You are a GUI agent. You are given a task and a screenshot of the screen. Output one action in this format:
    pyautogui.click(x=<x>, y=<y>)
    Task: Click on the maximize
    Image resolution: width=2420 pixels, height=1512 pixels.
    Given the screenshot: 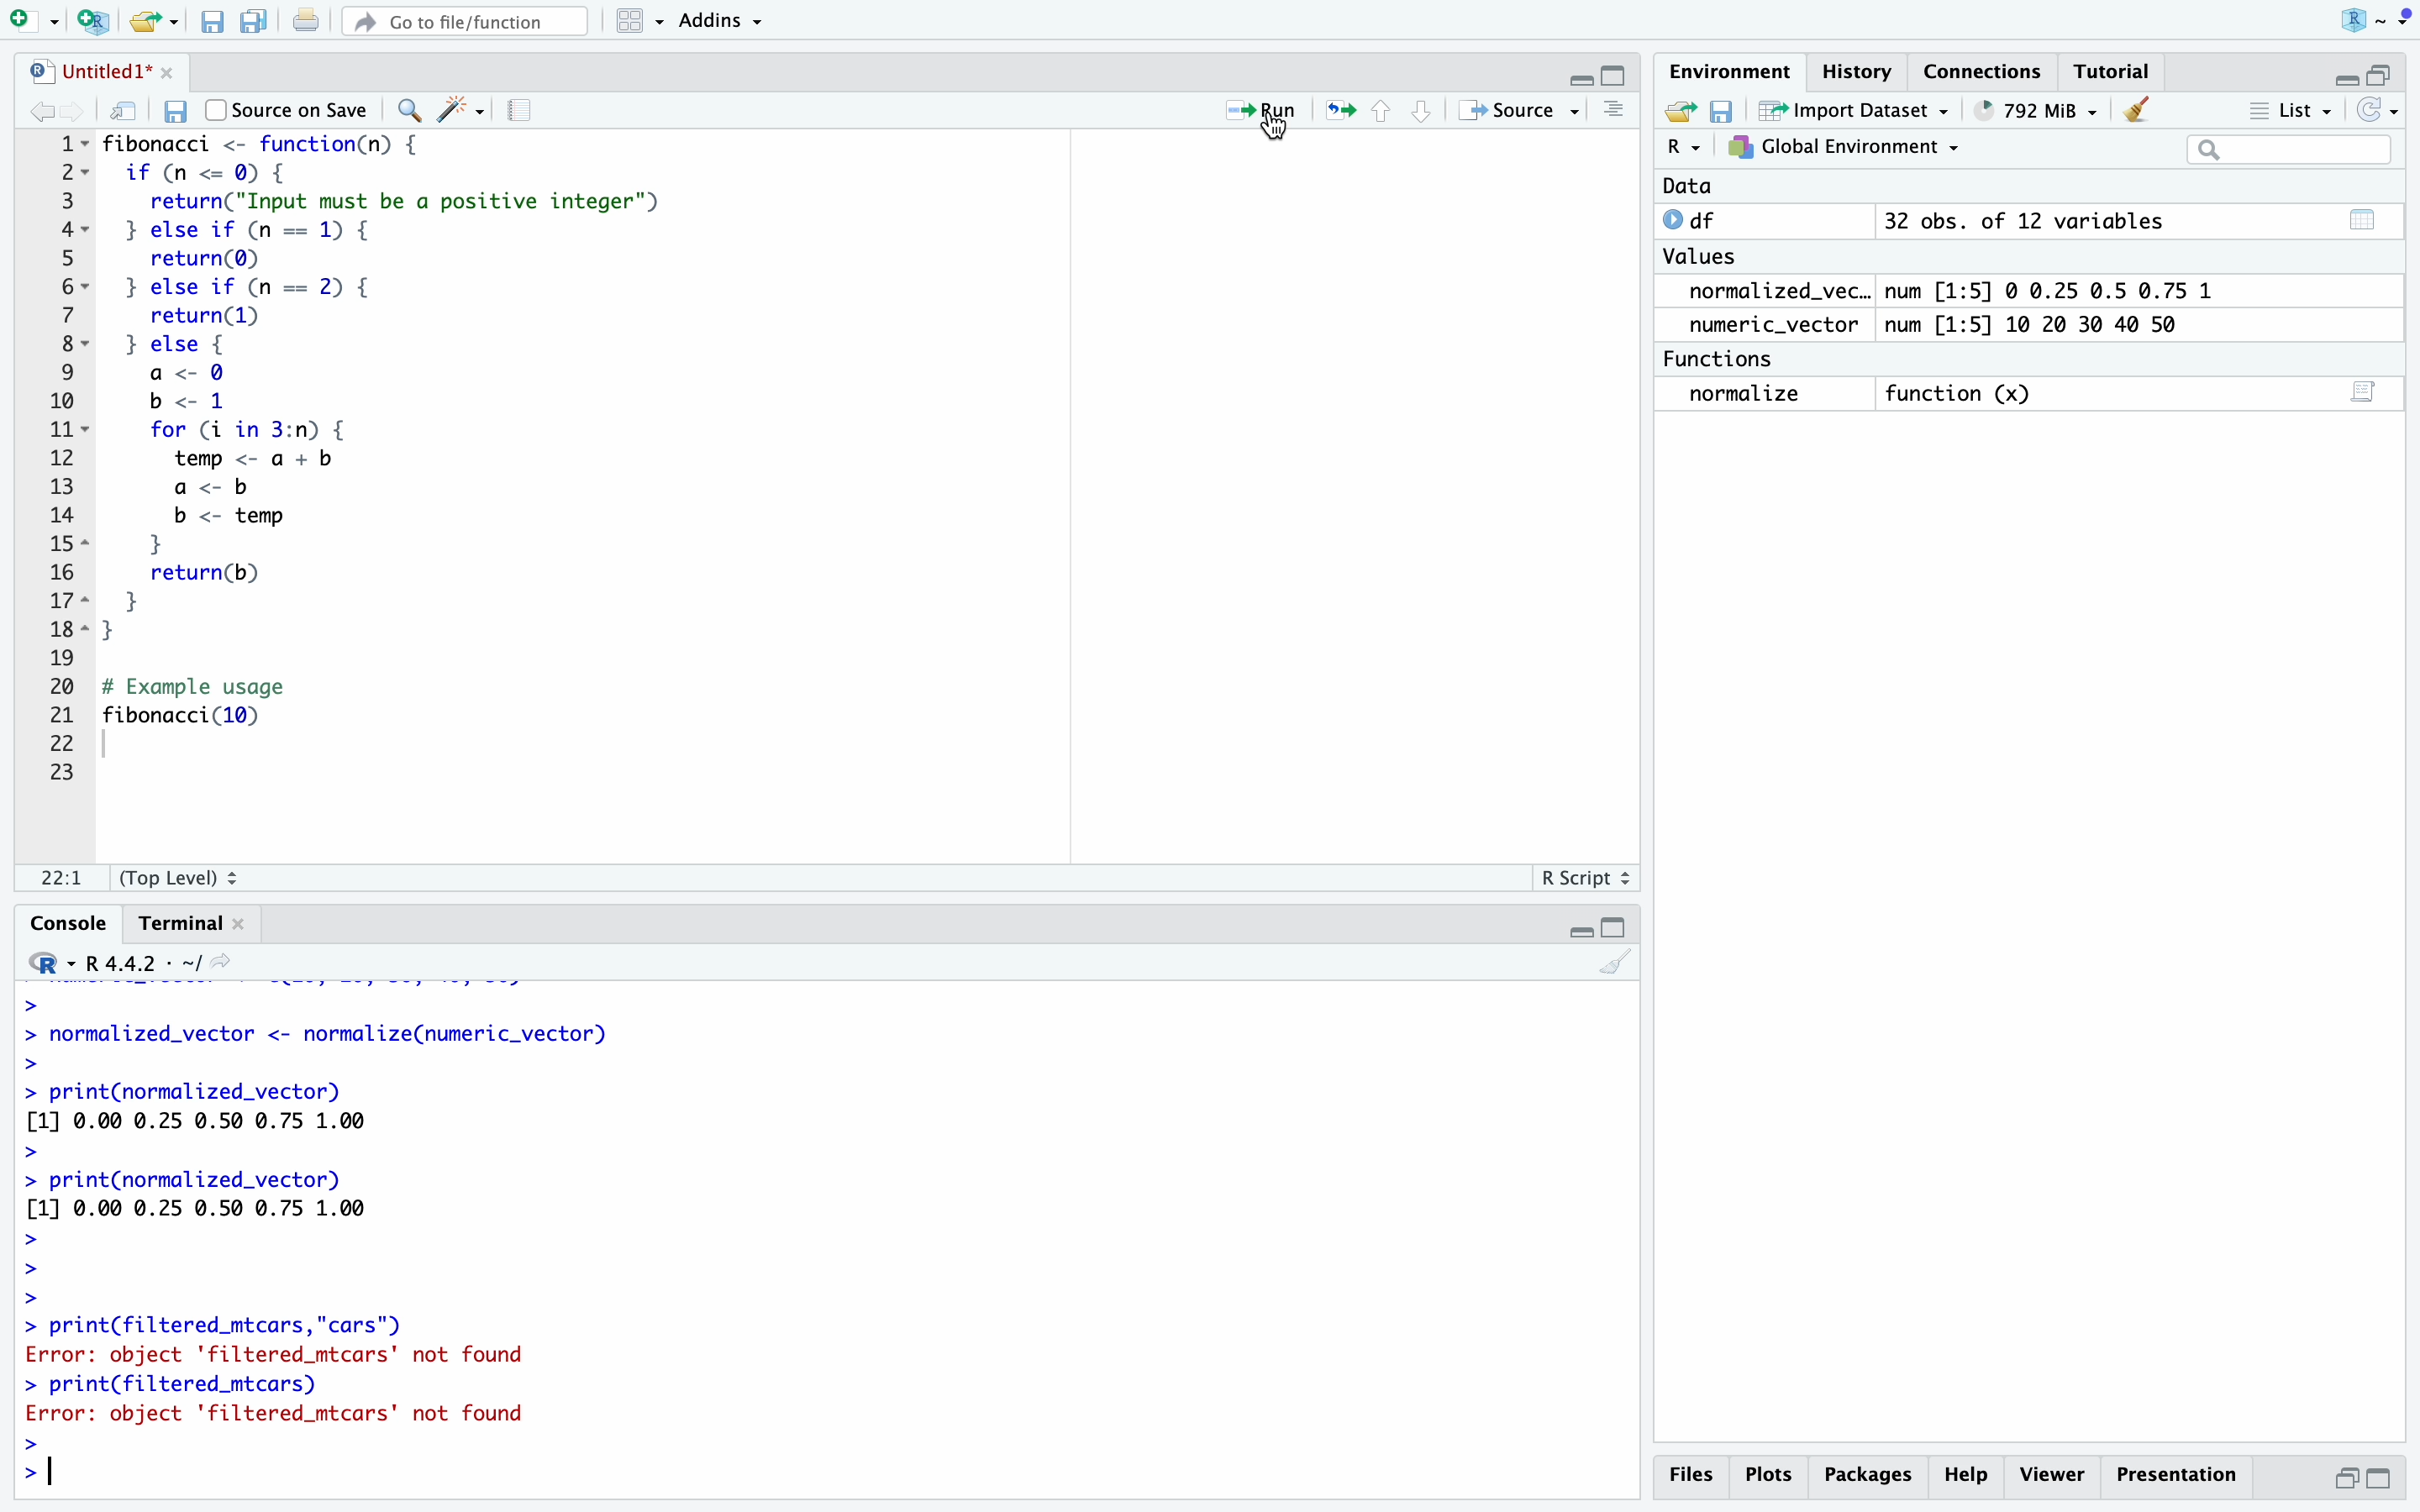 What is the action you would take?
    pyautogui.click(x=2393, y=1480)
    